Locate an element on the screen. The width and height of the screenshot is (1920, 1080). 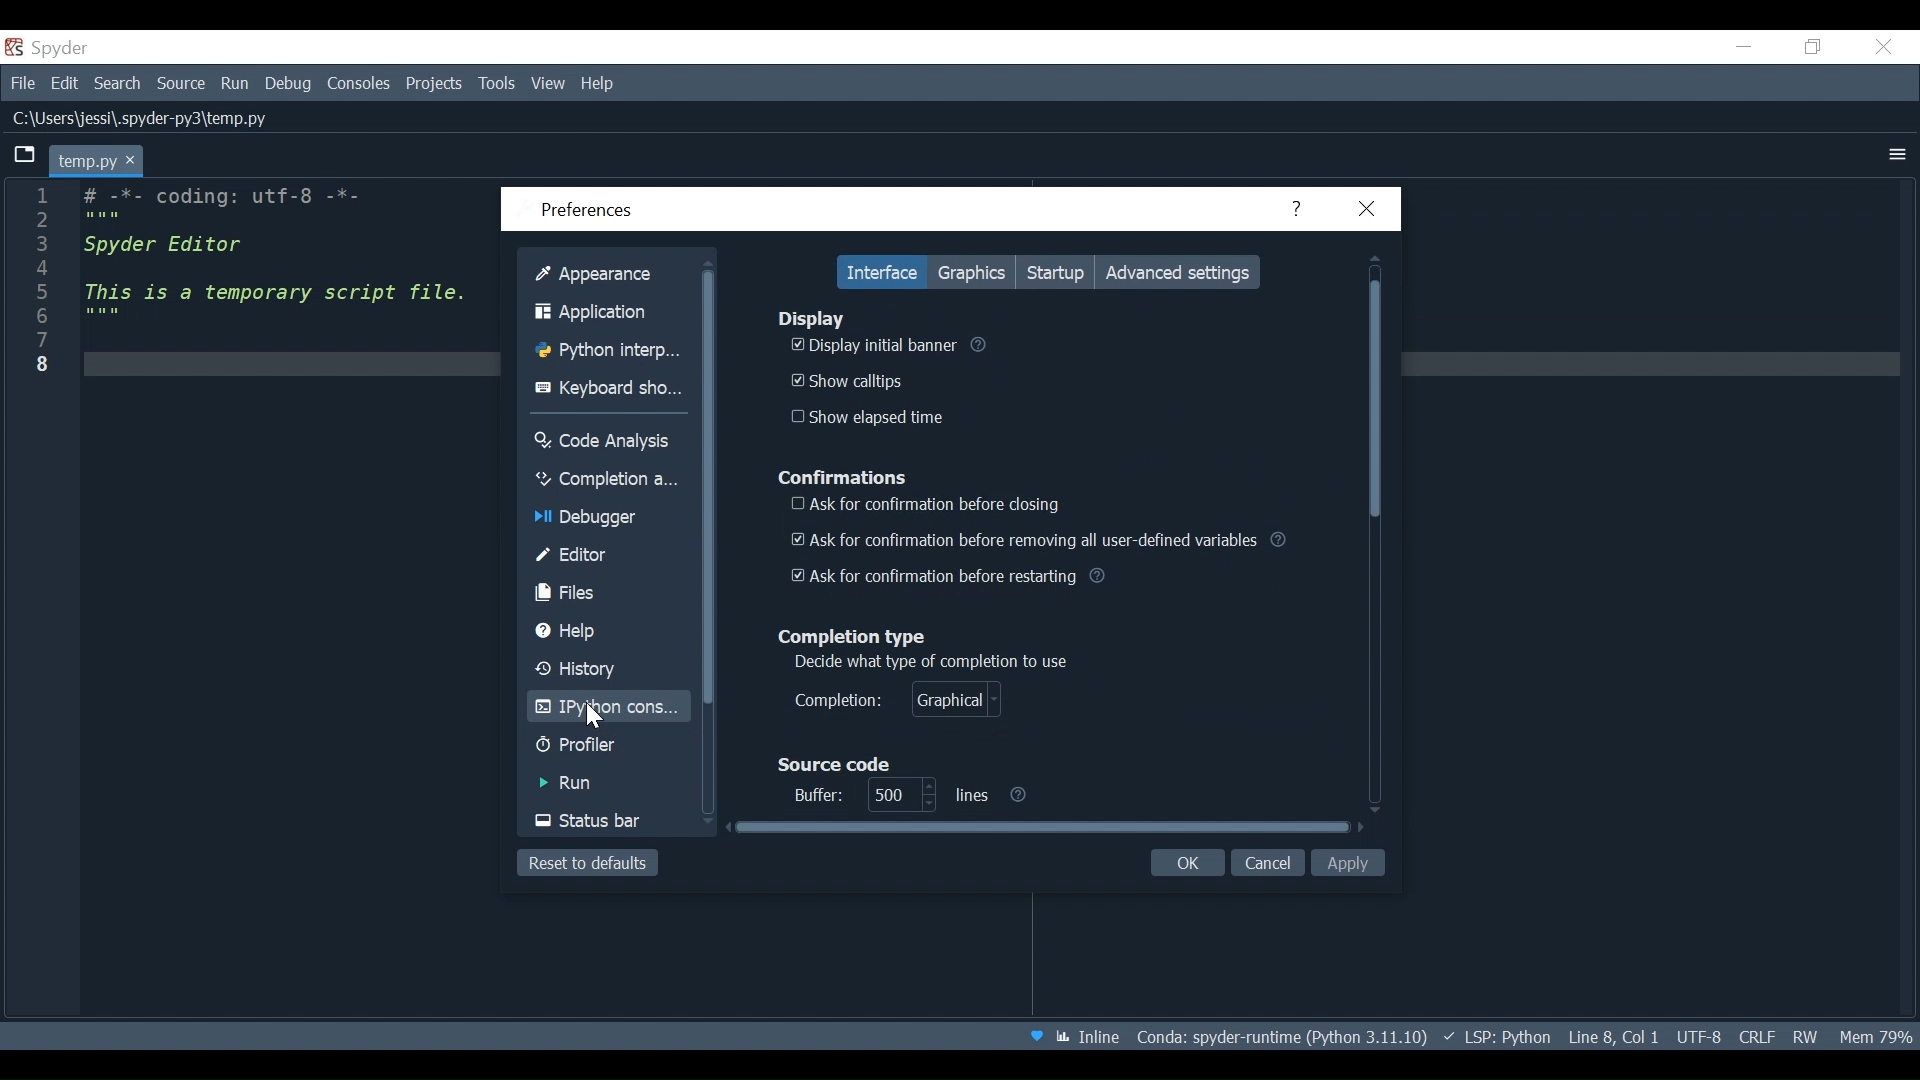
Browse tab is located at coordinates (23, 154).